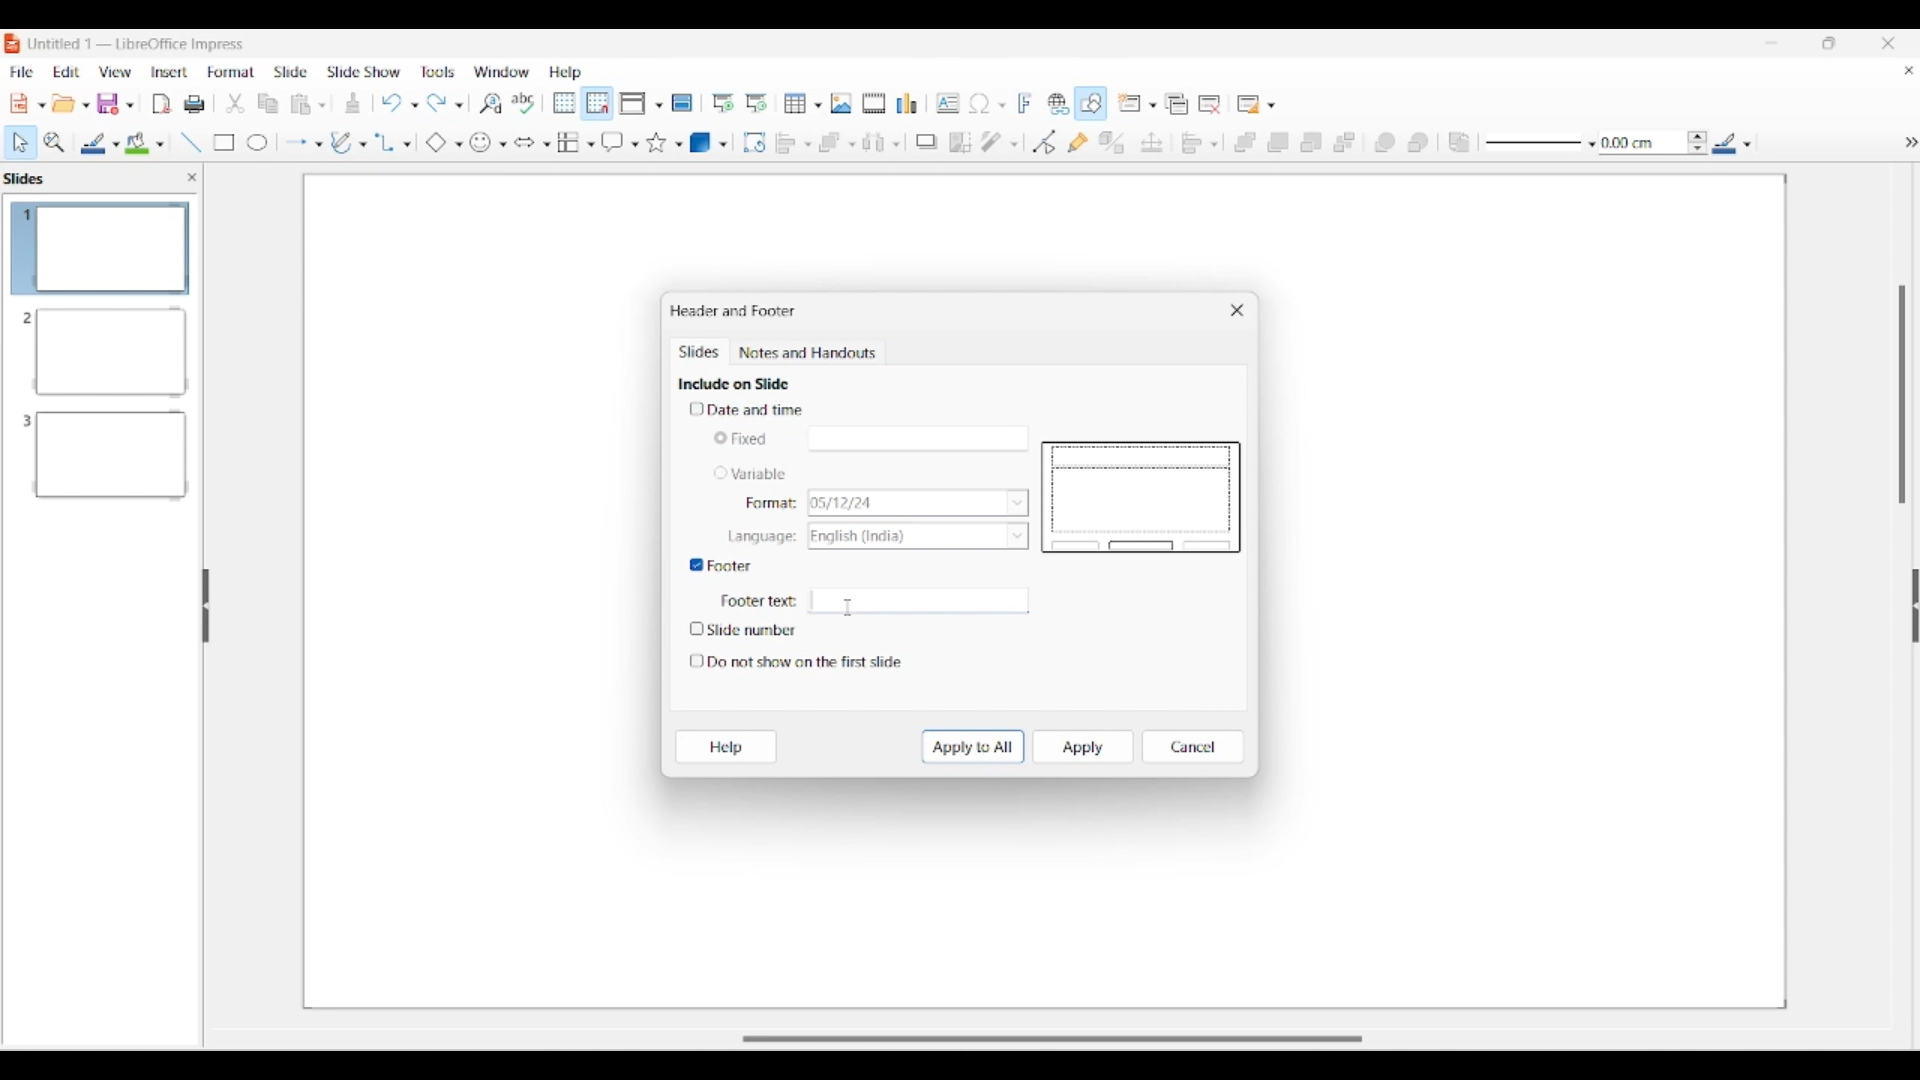  I want to click on Find and replace, so click(491, 103).